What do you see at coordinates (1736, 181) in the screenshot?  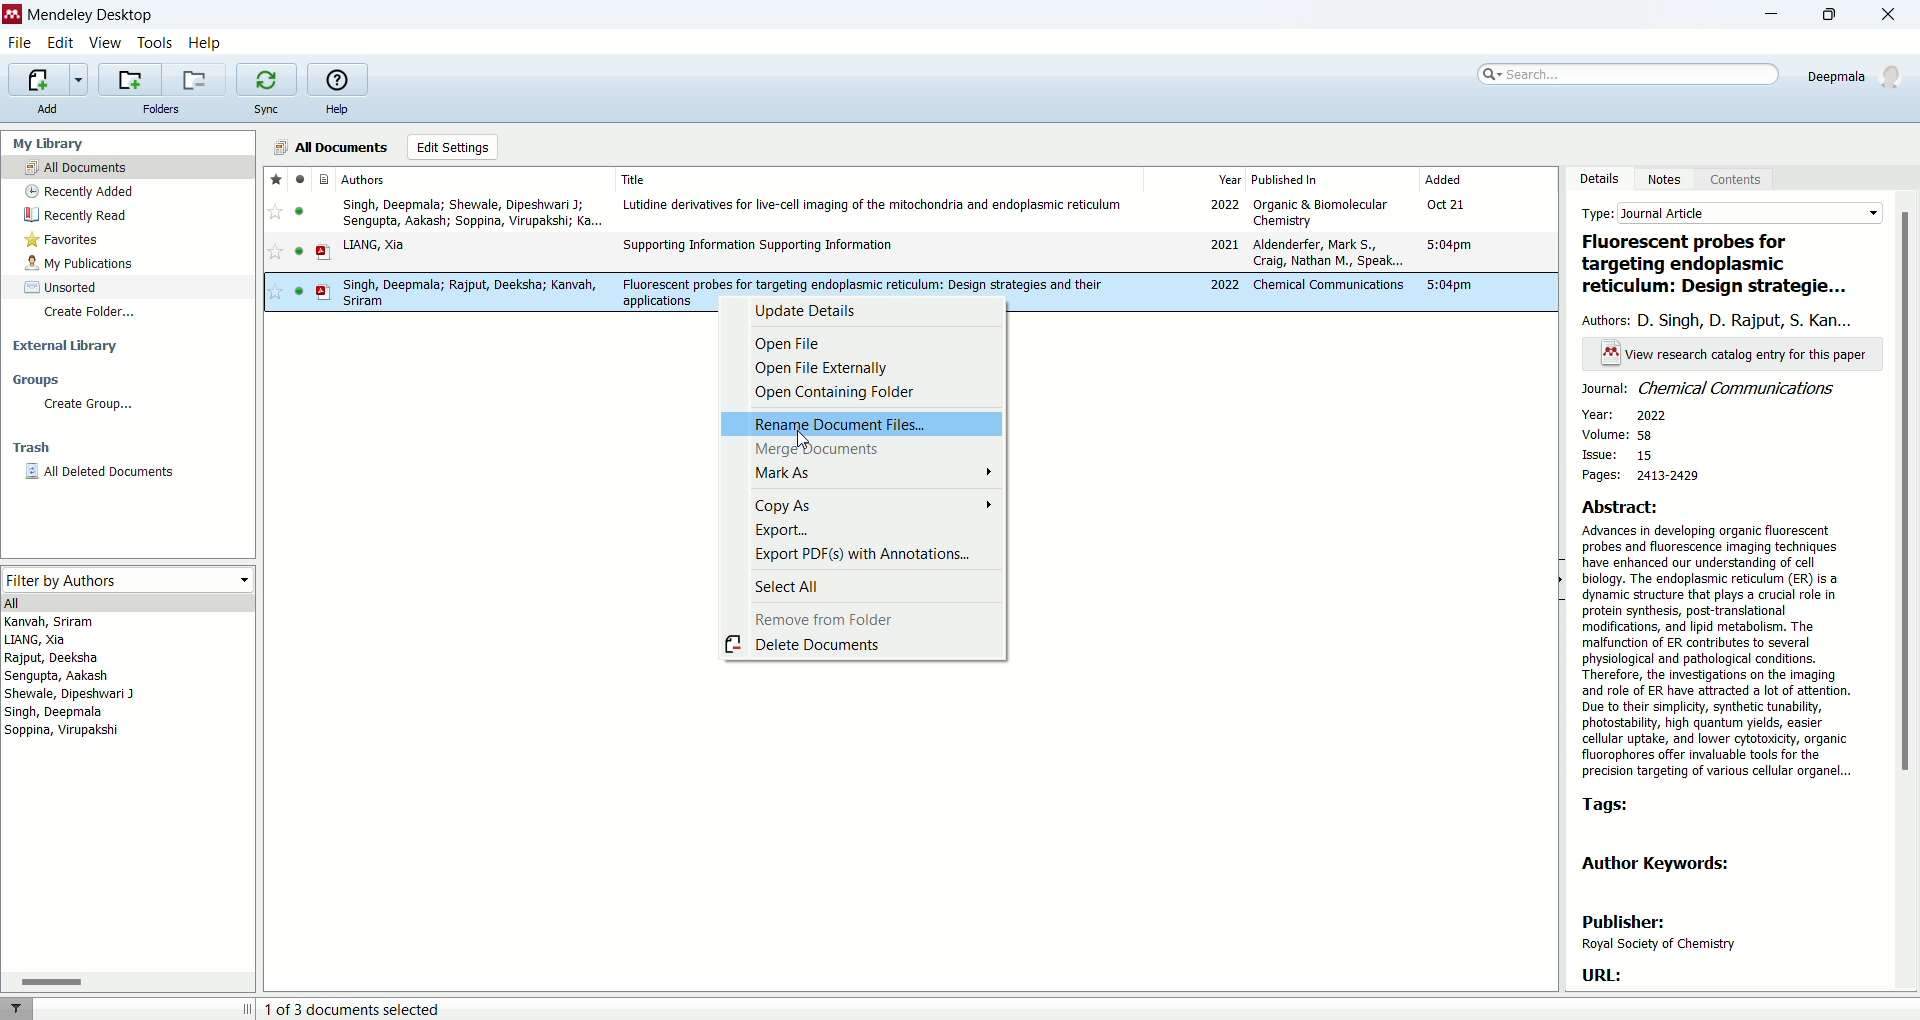 I see `content` at bounding box center [1736, 181].